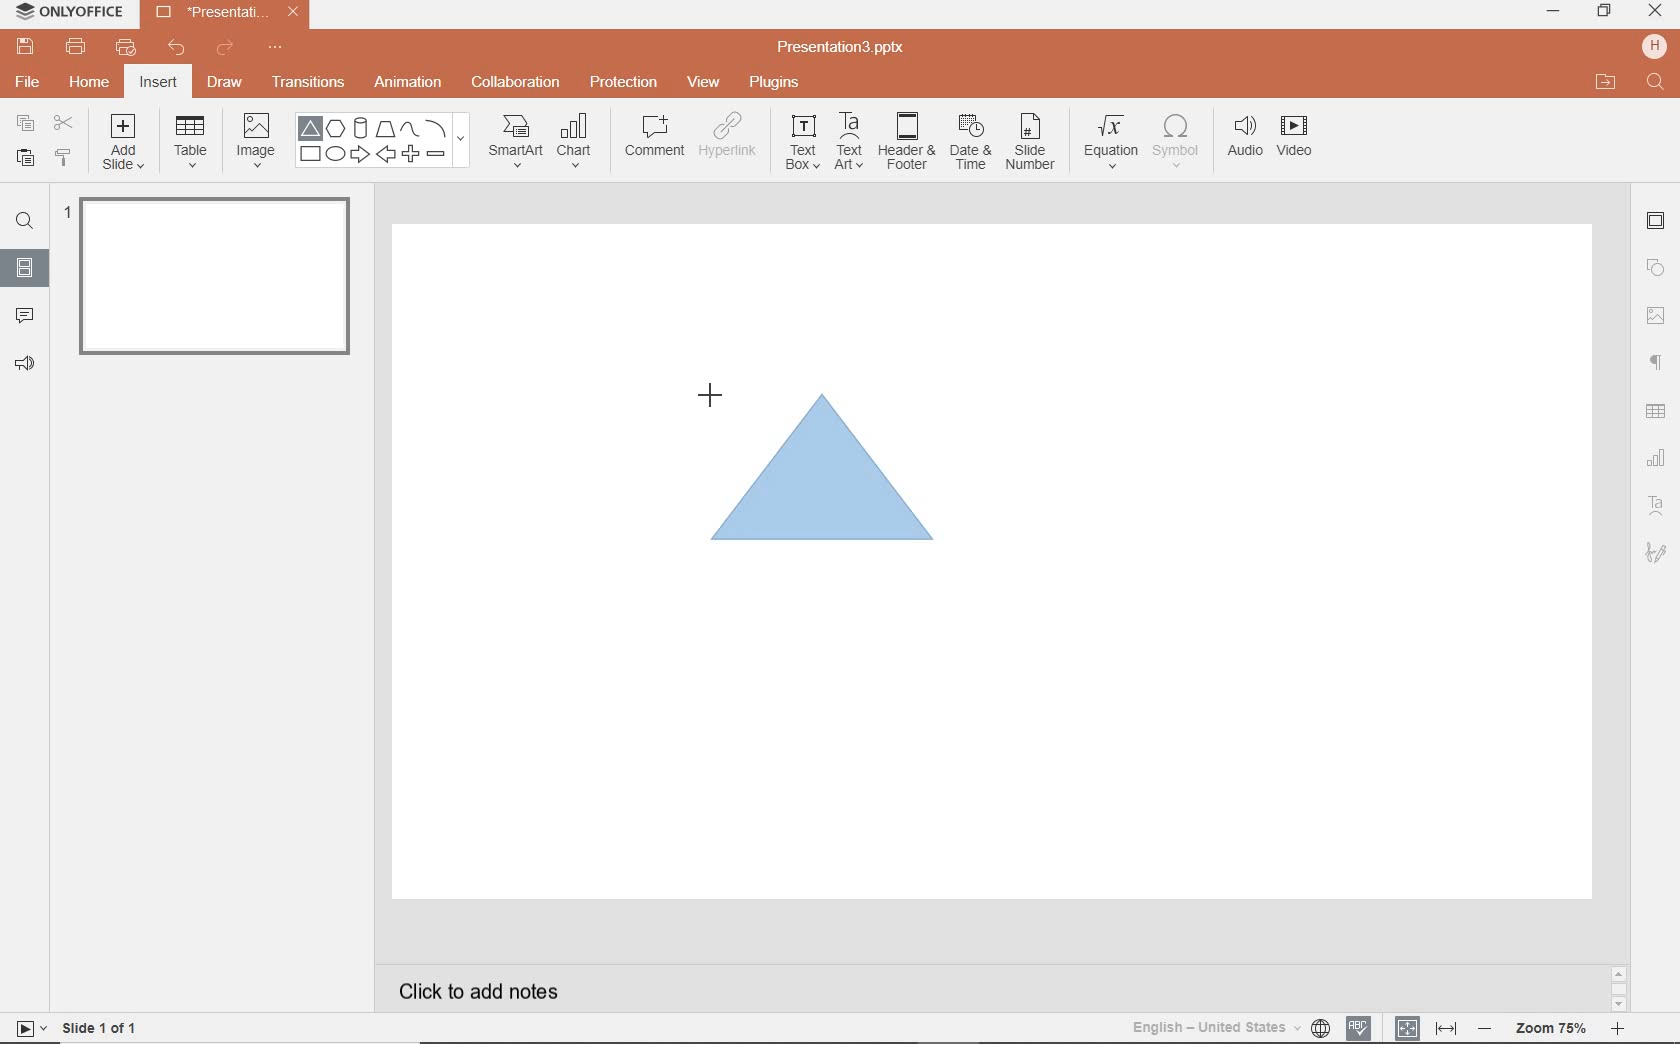 This screenshot has height=1044, width=1680. I want to click on PROTECTION, so click(625, 80).